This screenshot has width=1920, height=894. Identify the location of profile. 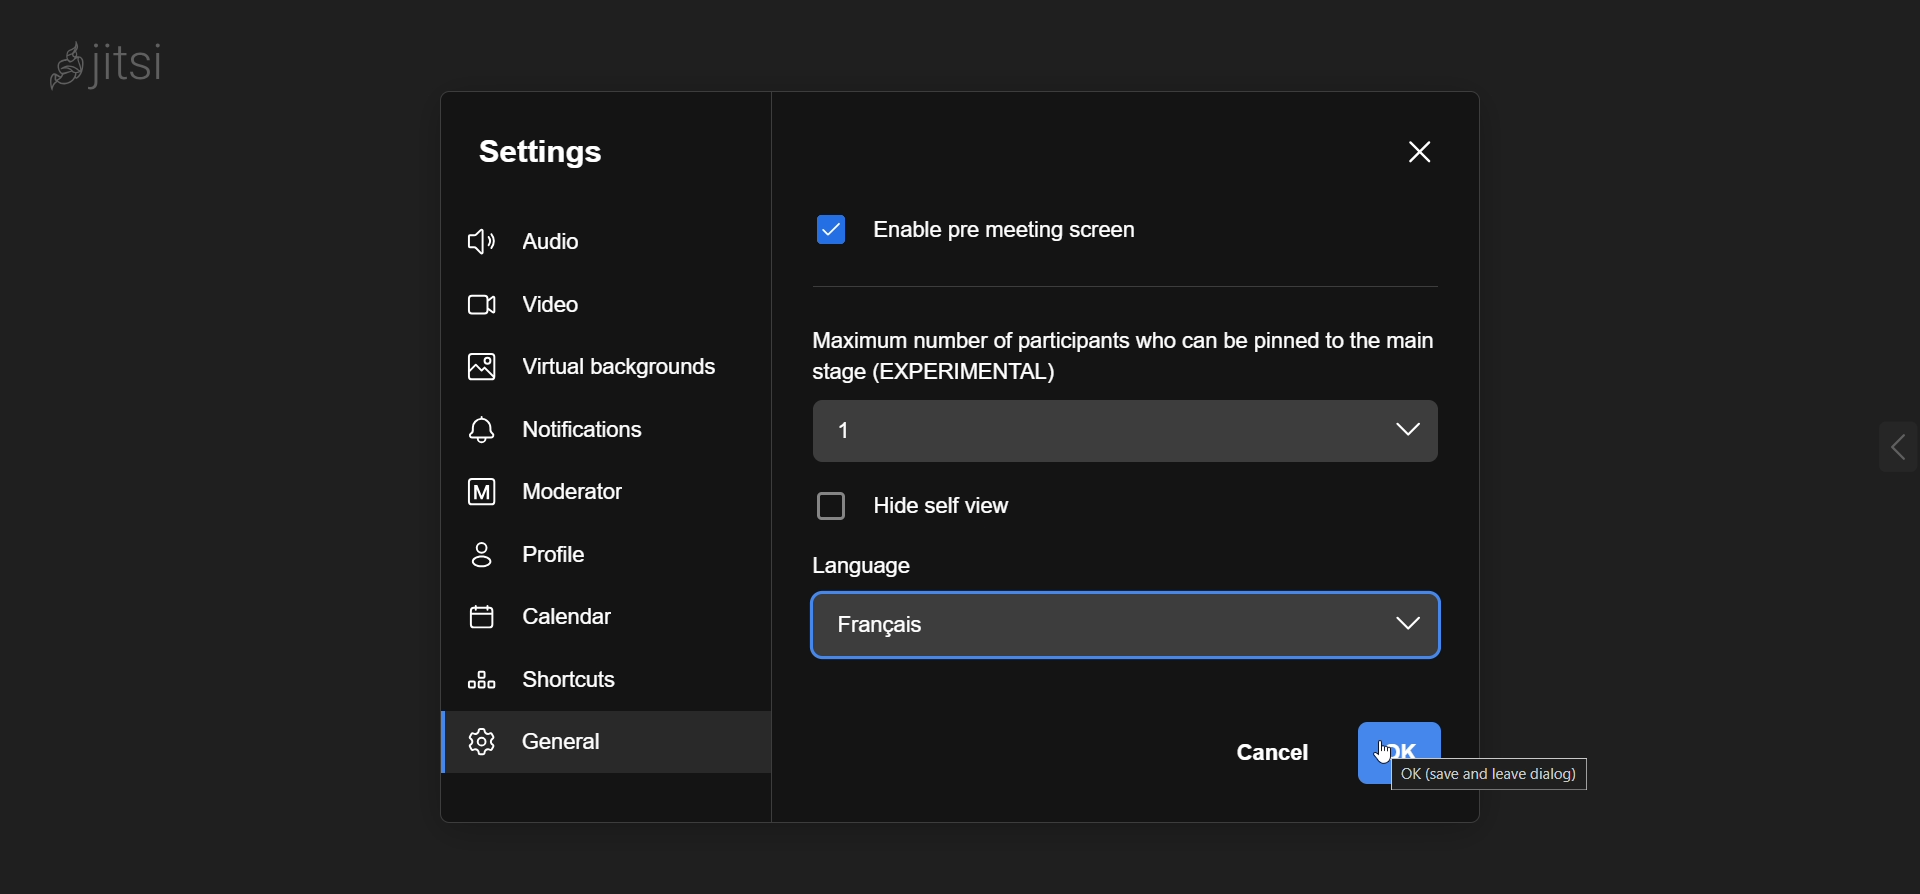
(544, 559).